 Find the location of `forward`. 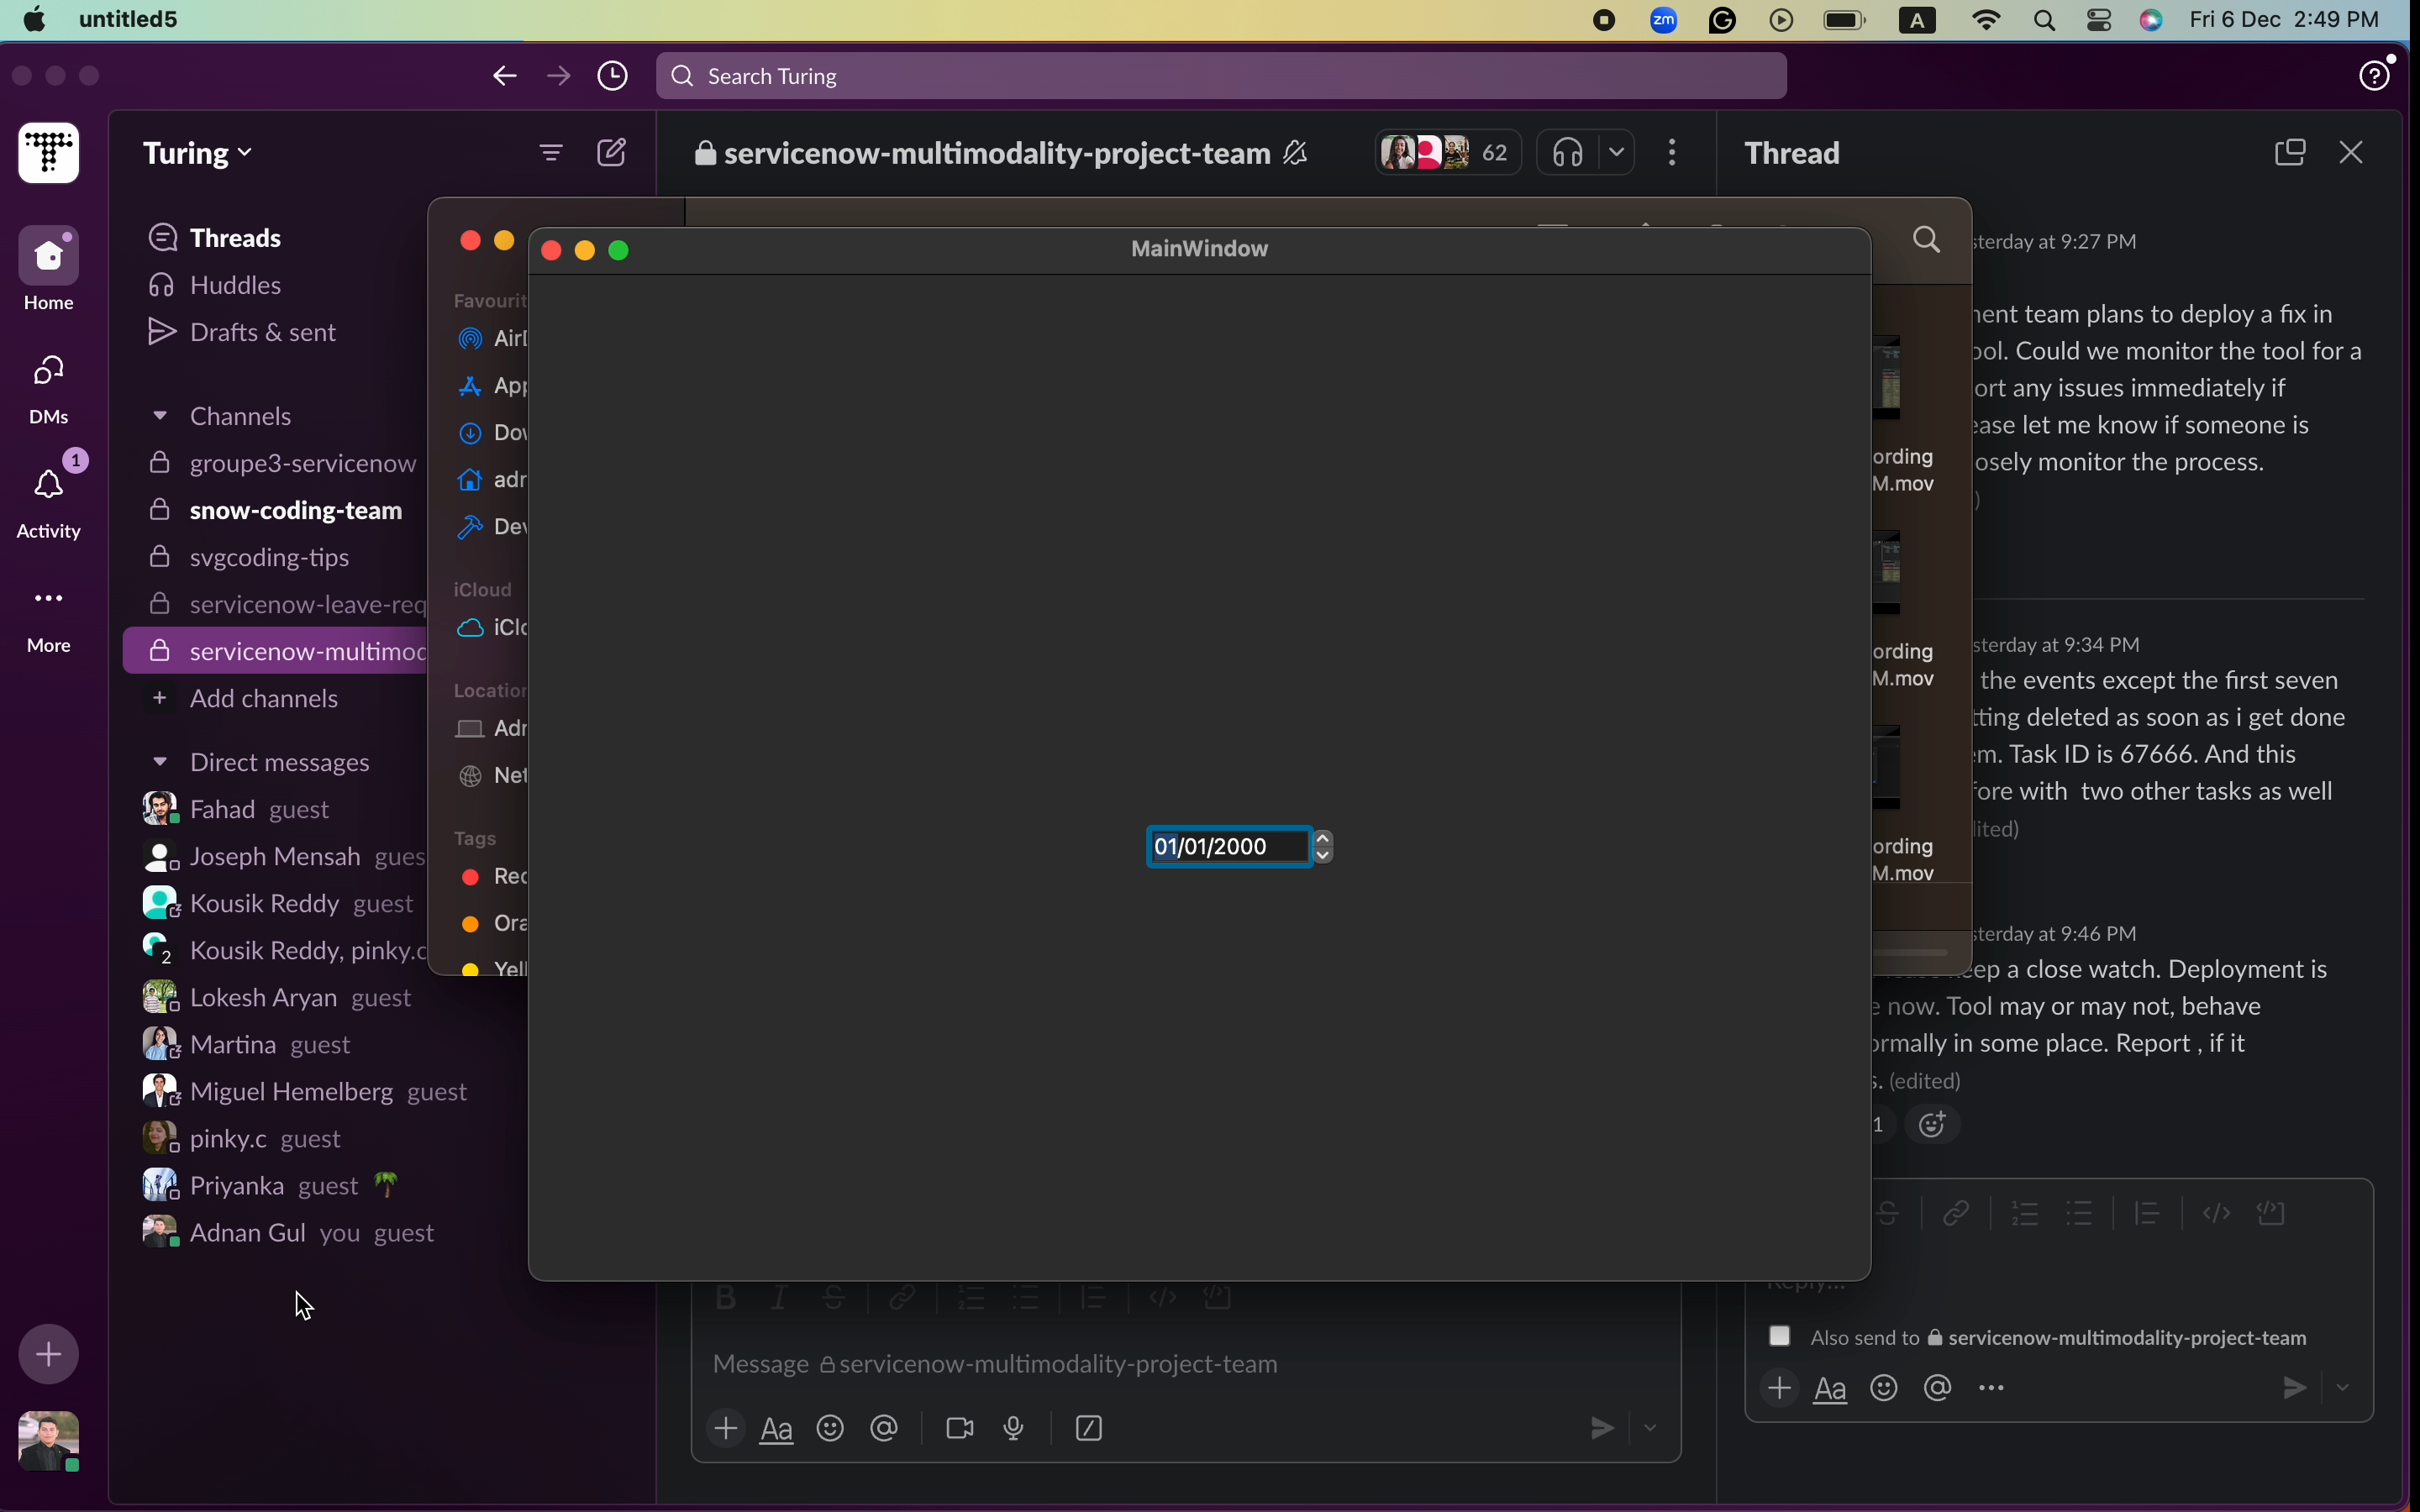

forward is located at coordinates (562, 77).